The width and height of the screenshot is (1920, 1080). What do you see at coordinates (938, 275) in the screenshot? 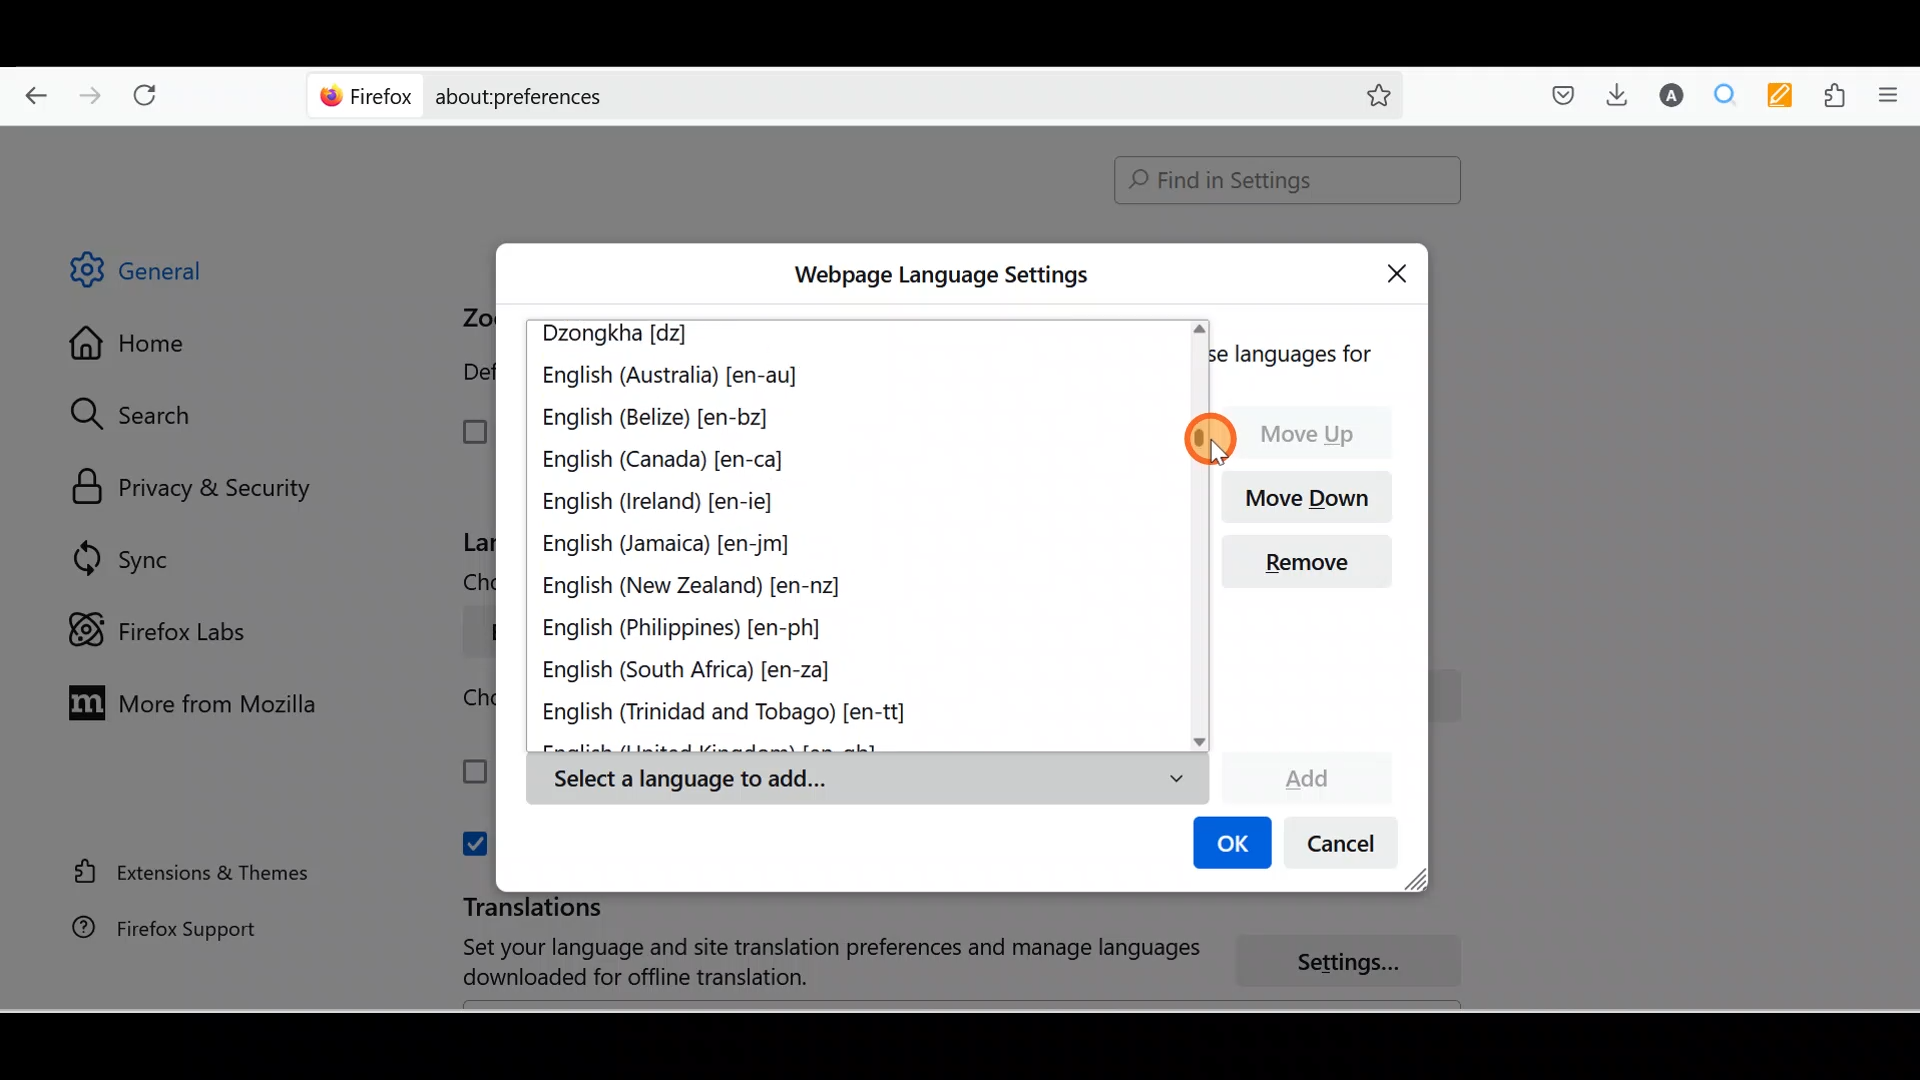
I see `Webpage Language settings` at bounding box center [938, 275].